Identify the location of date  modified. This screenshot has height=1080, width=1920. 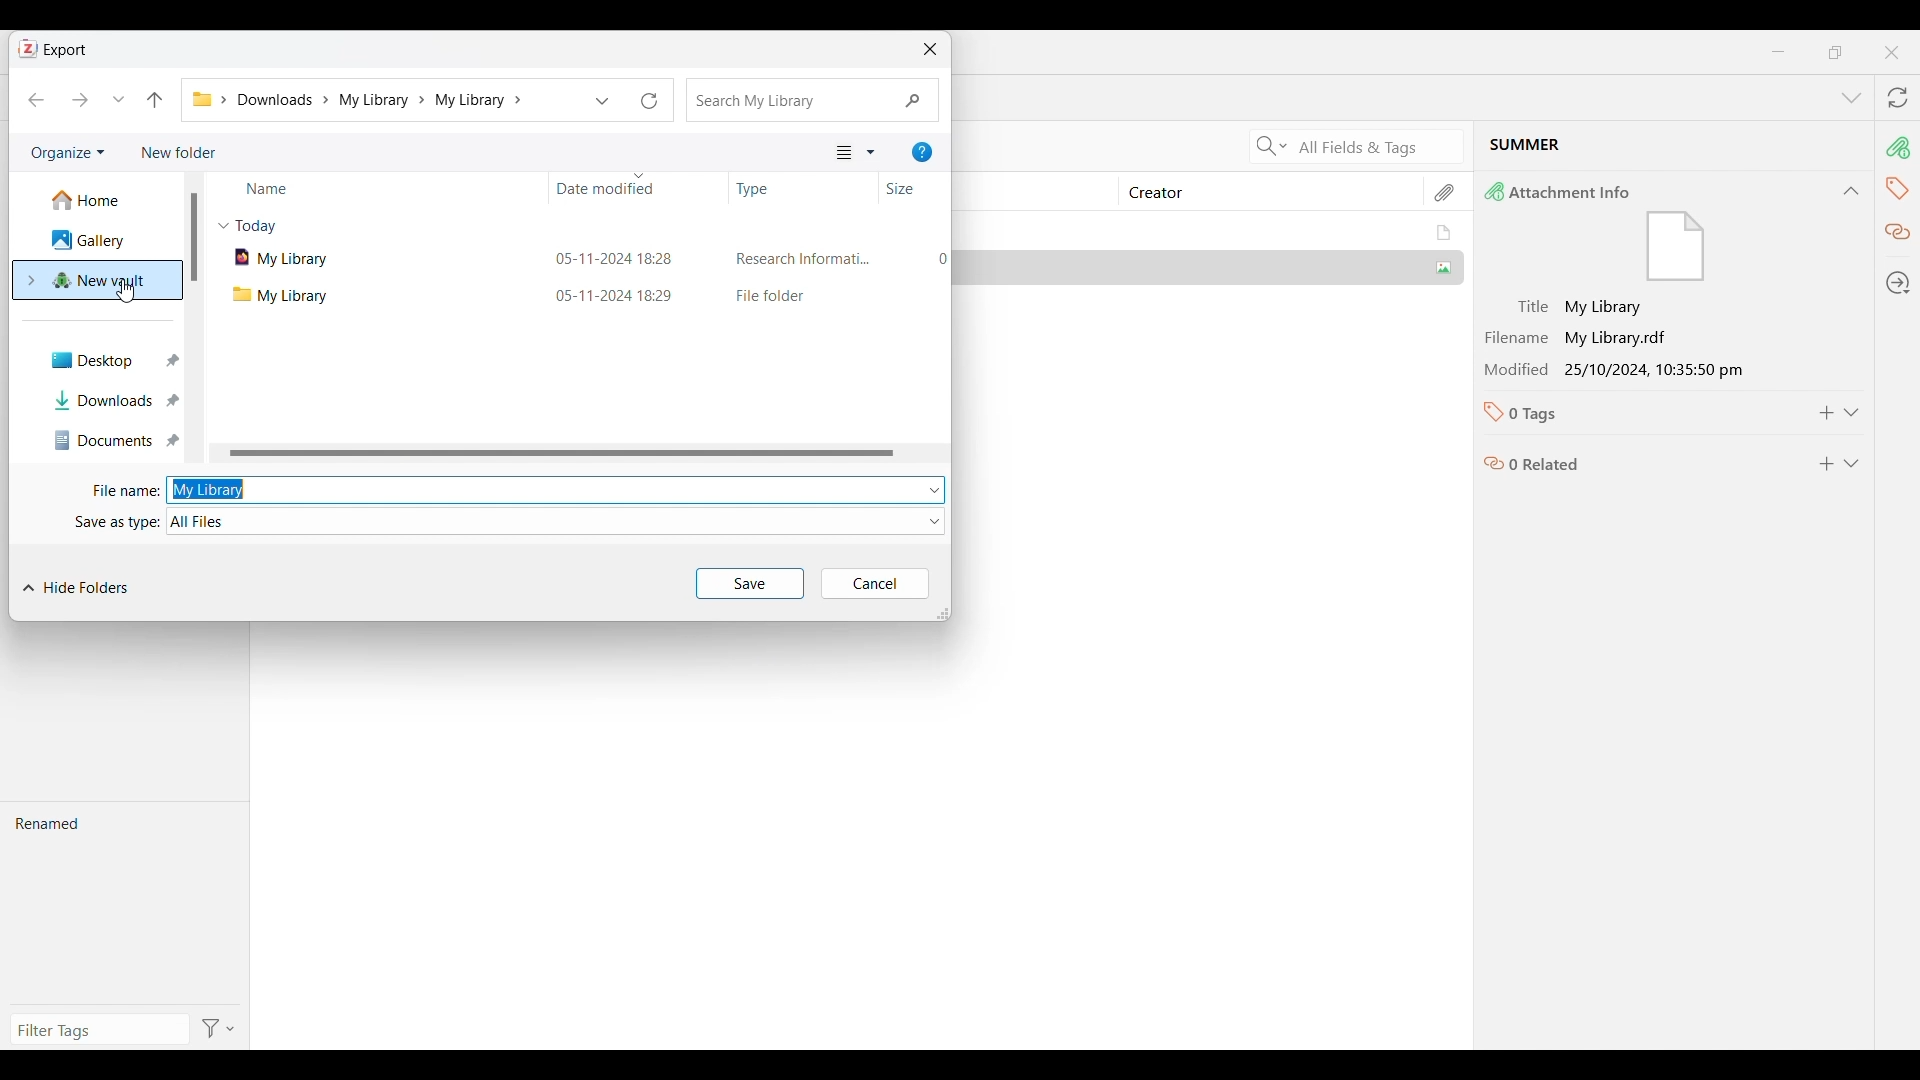
(597, 185).